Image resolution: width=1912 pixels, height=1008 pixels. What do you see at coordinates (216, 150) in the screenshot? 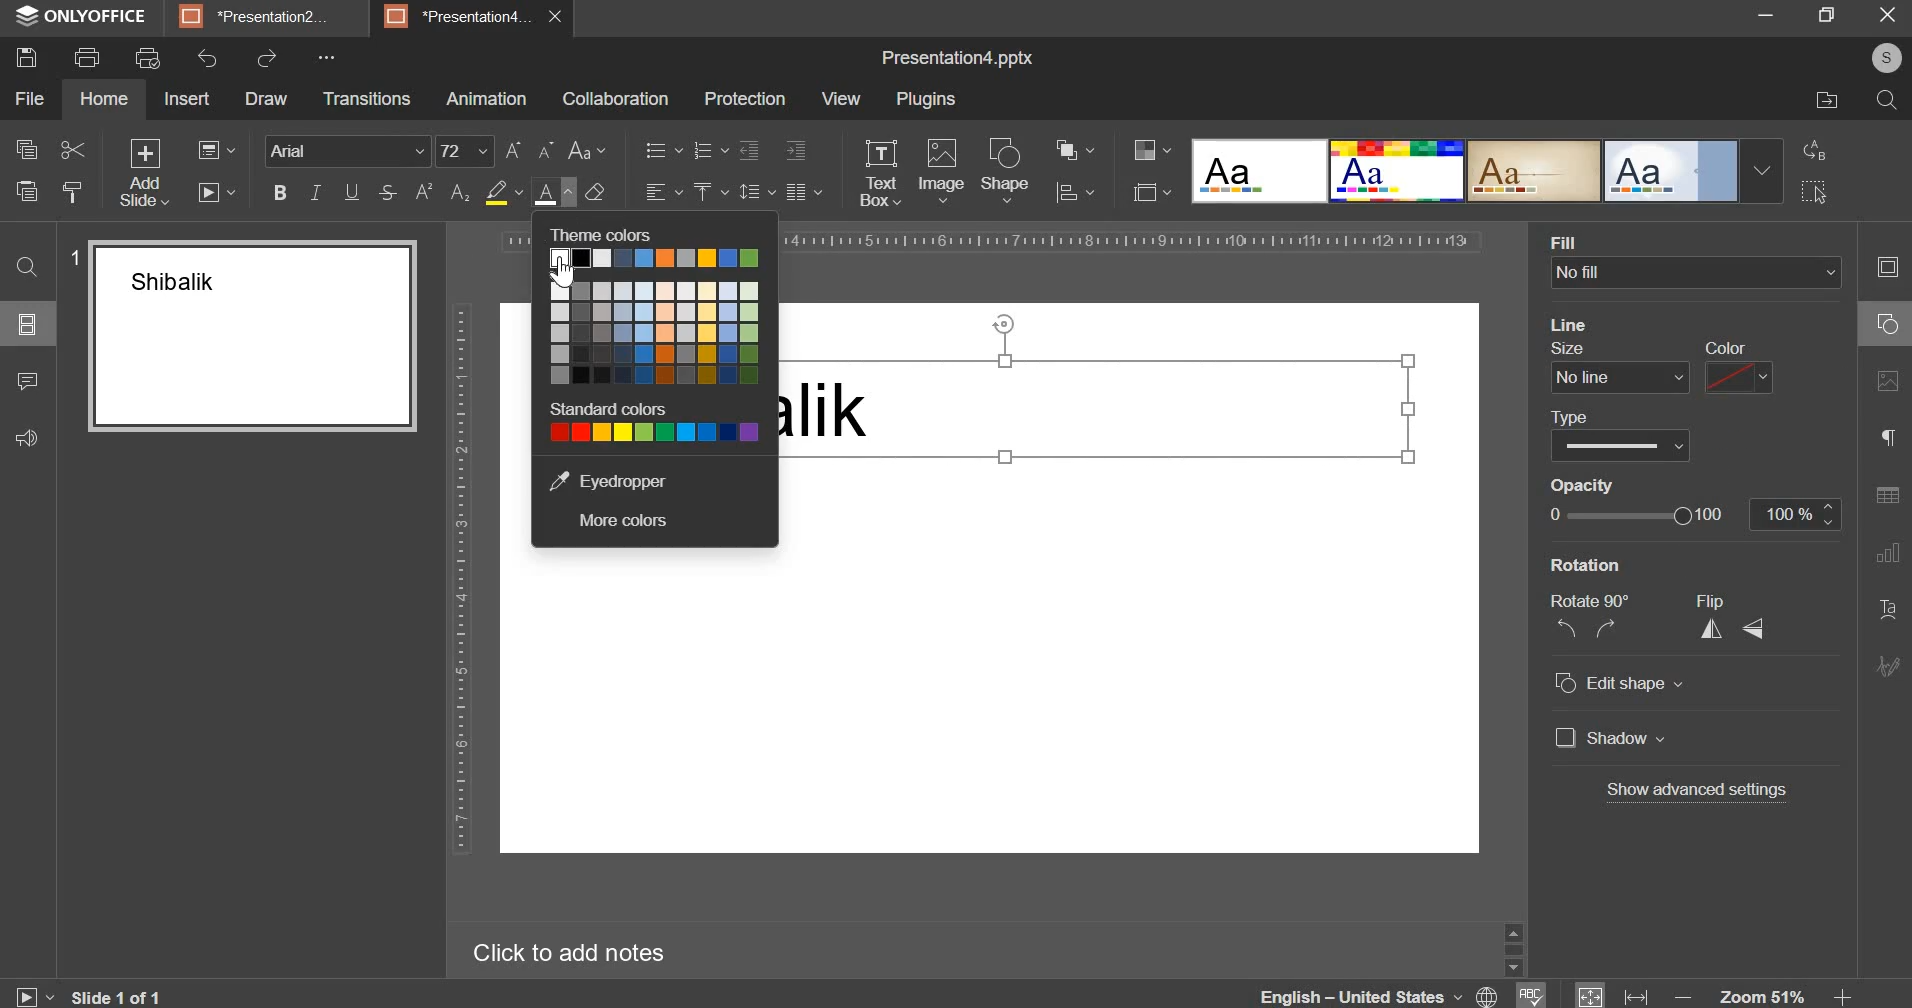
I see `change slide layout` at bounding box center [216, 150].